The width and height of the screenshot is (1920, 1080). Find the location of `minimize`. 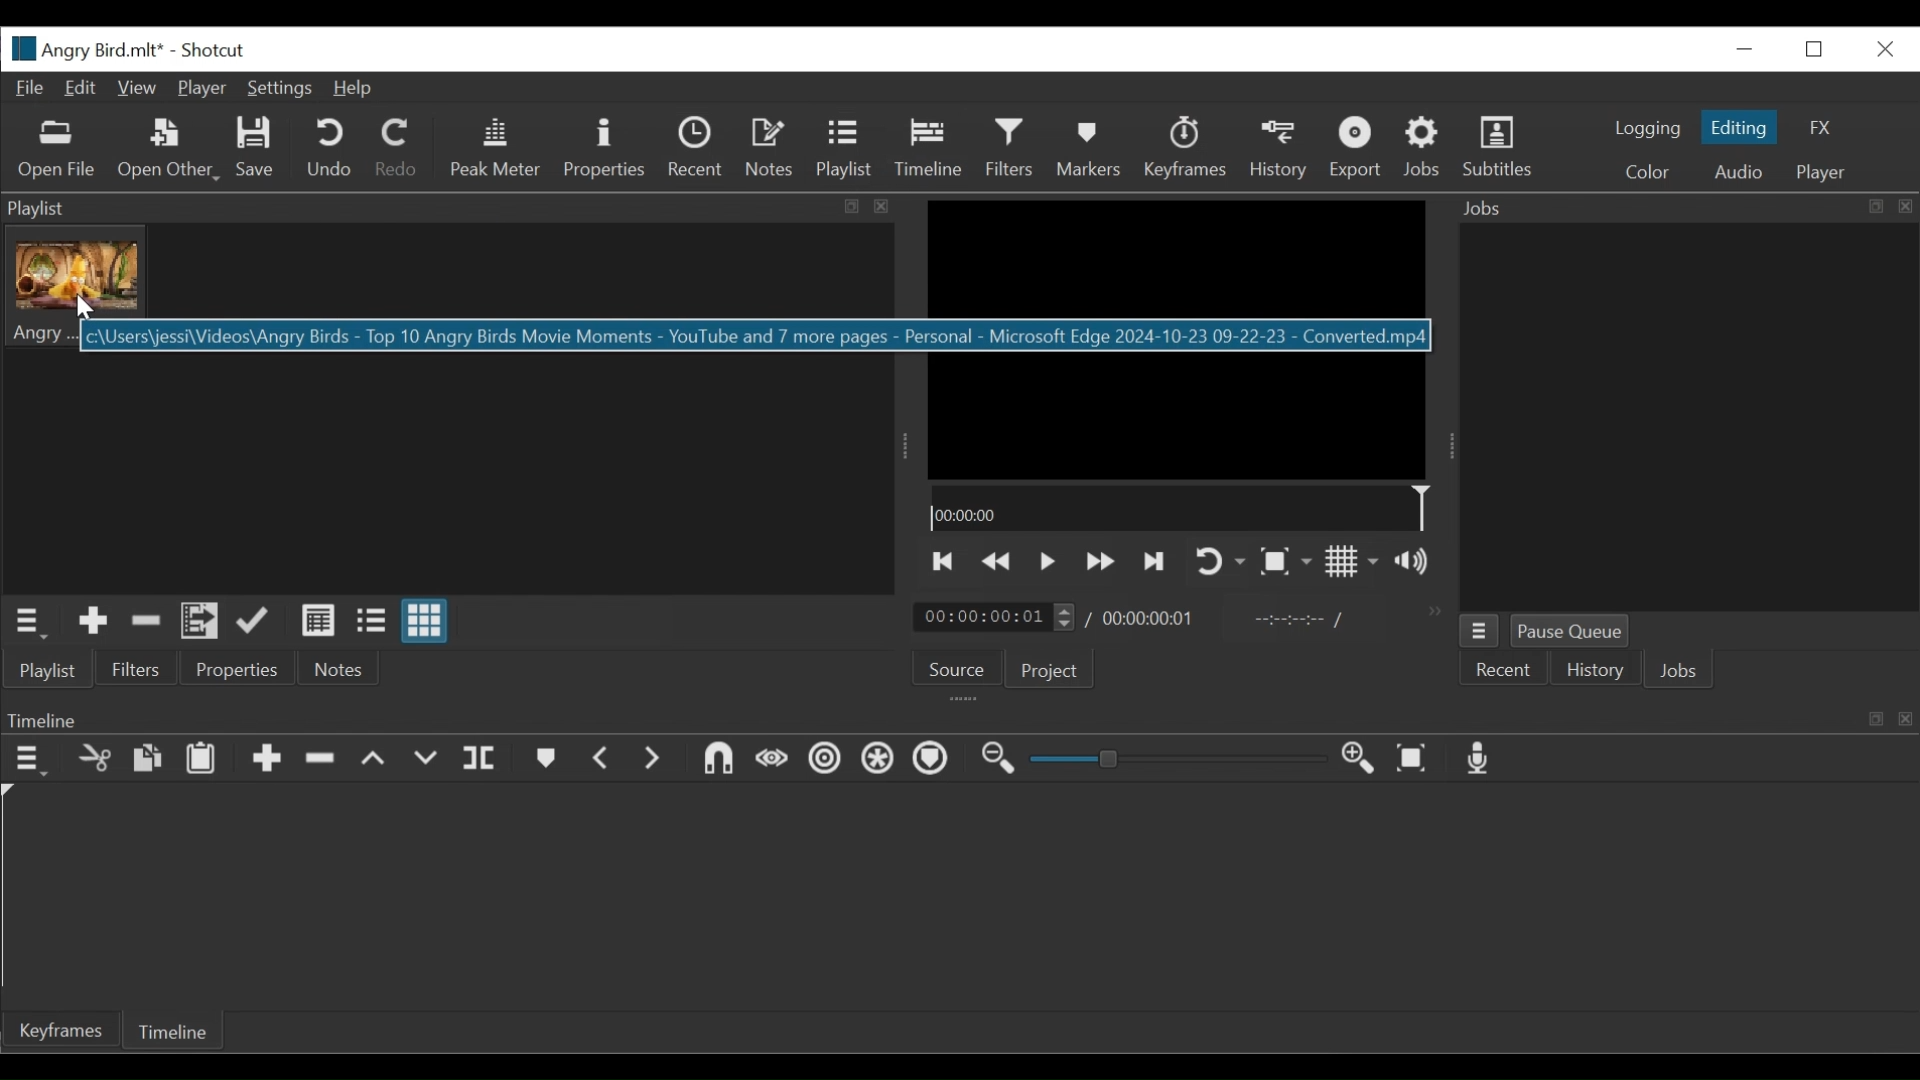

minimize is located at coordinates (1747, 47).